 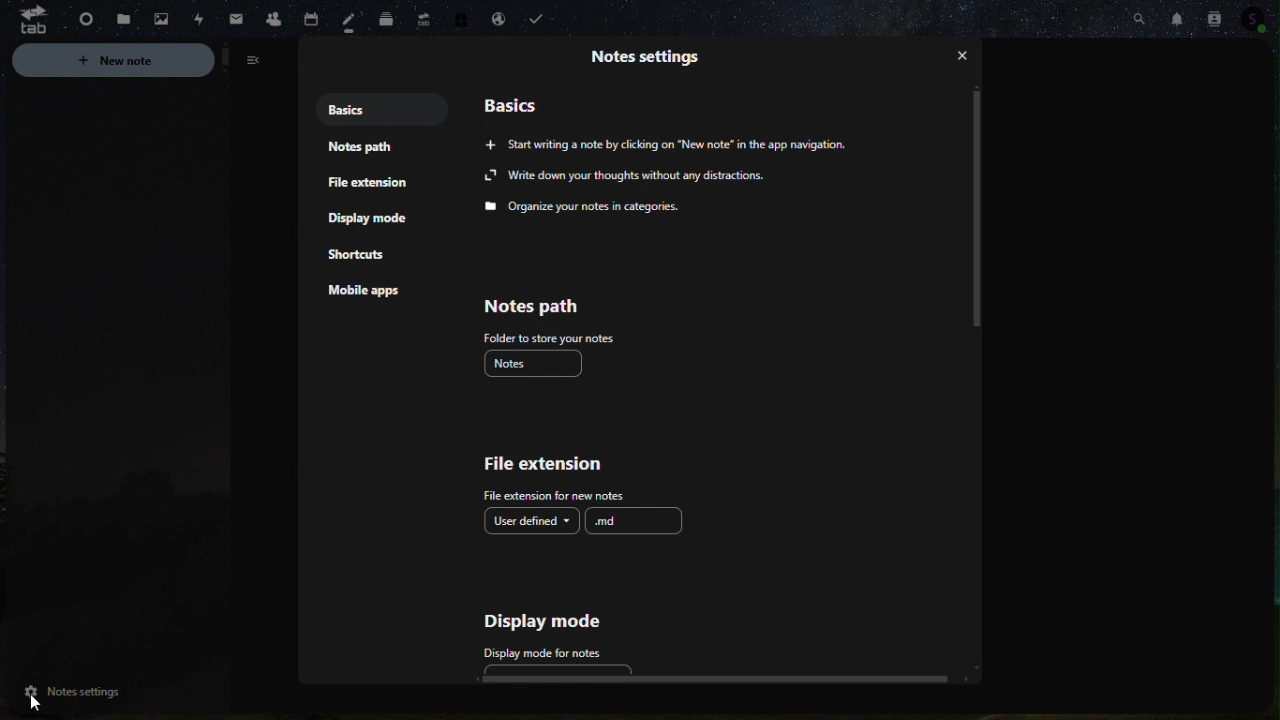 What do you see at coordinates (510, 102) in the screenshot?
I see `basics` at bounding box center [510, 102].